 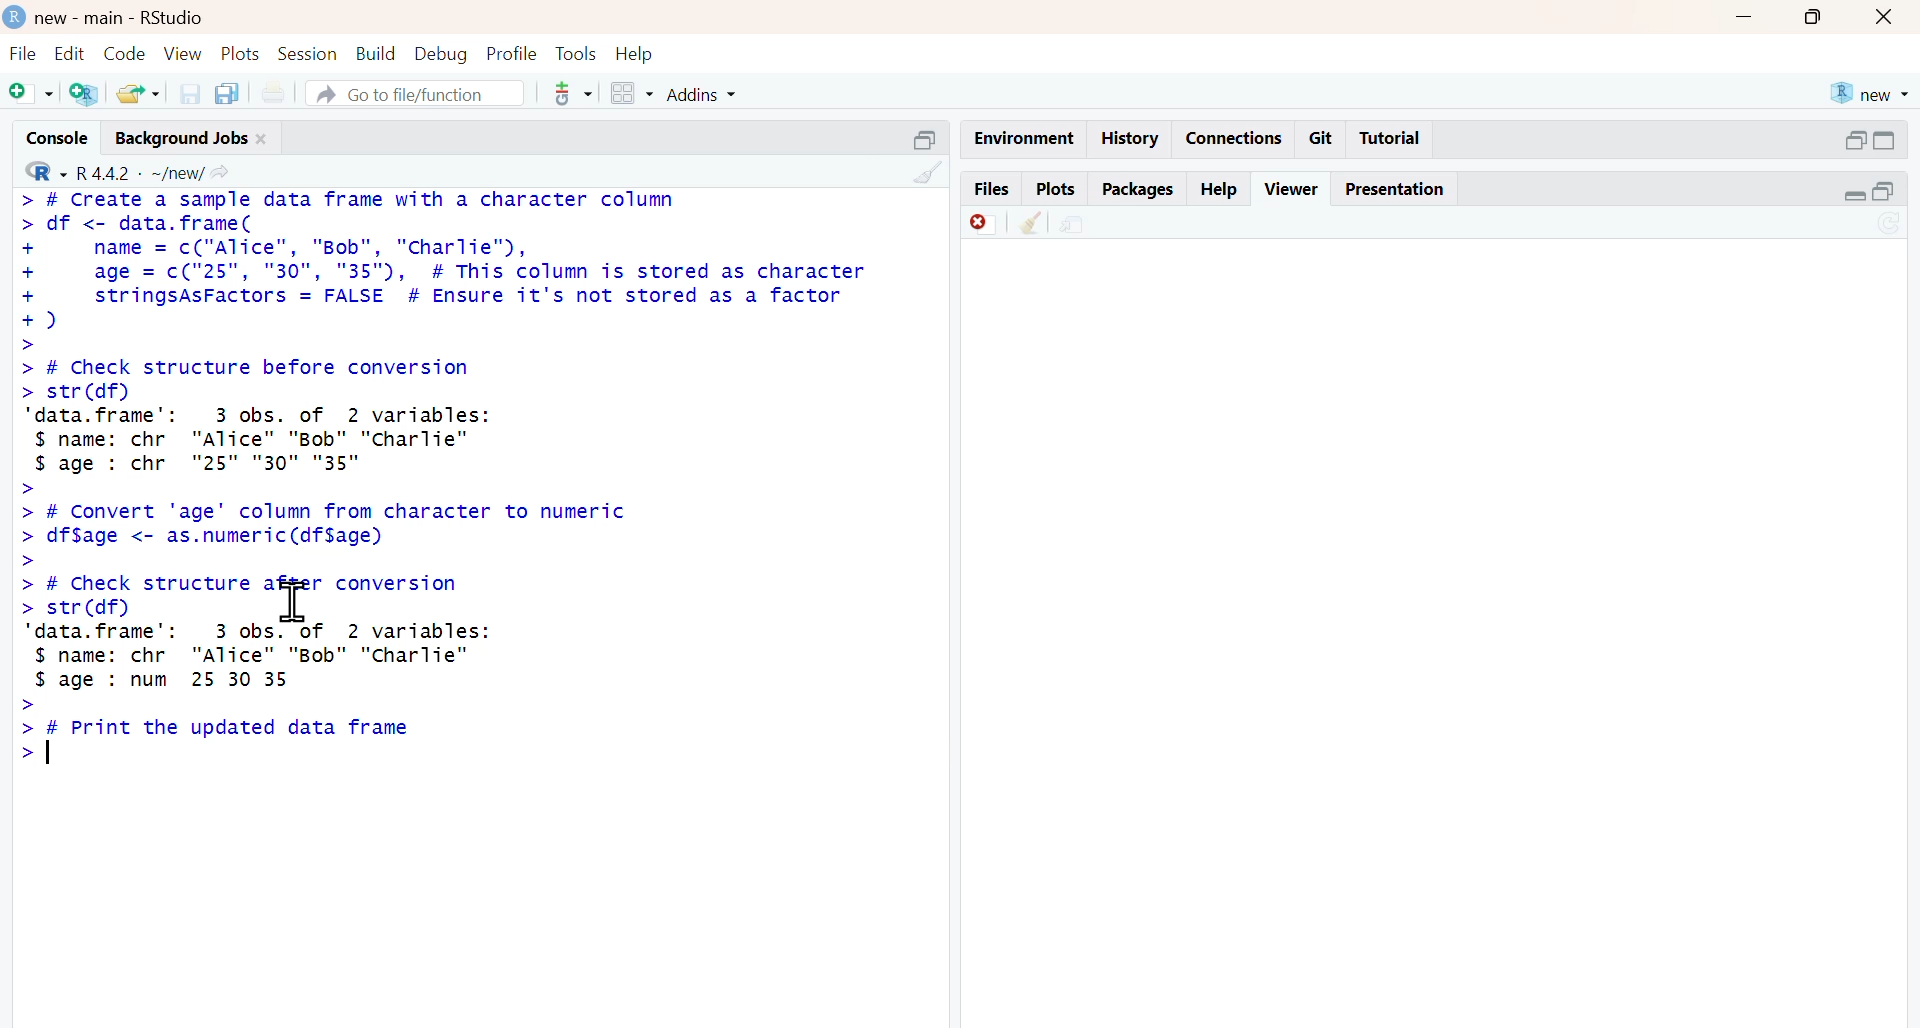 What do you see at coordinates (634, 93) in the screenshot?
I see `grid` at bounding box center [634, 93].